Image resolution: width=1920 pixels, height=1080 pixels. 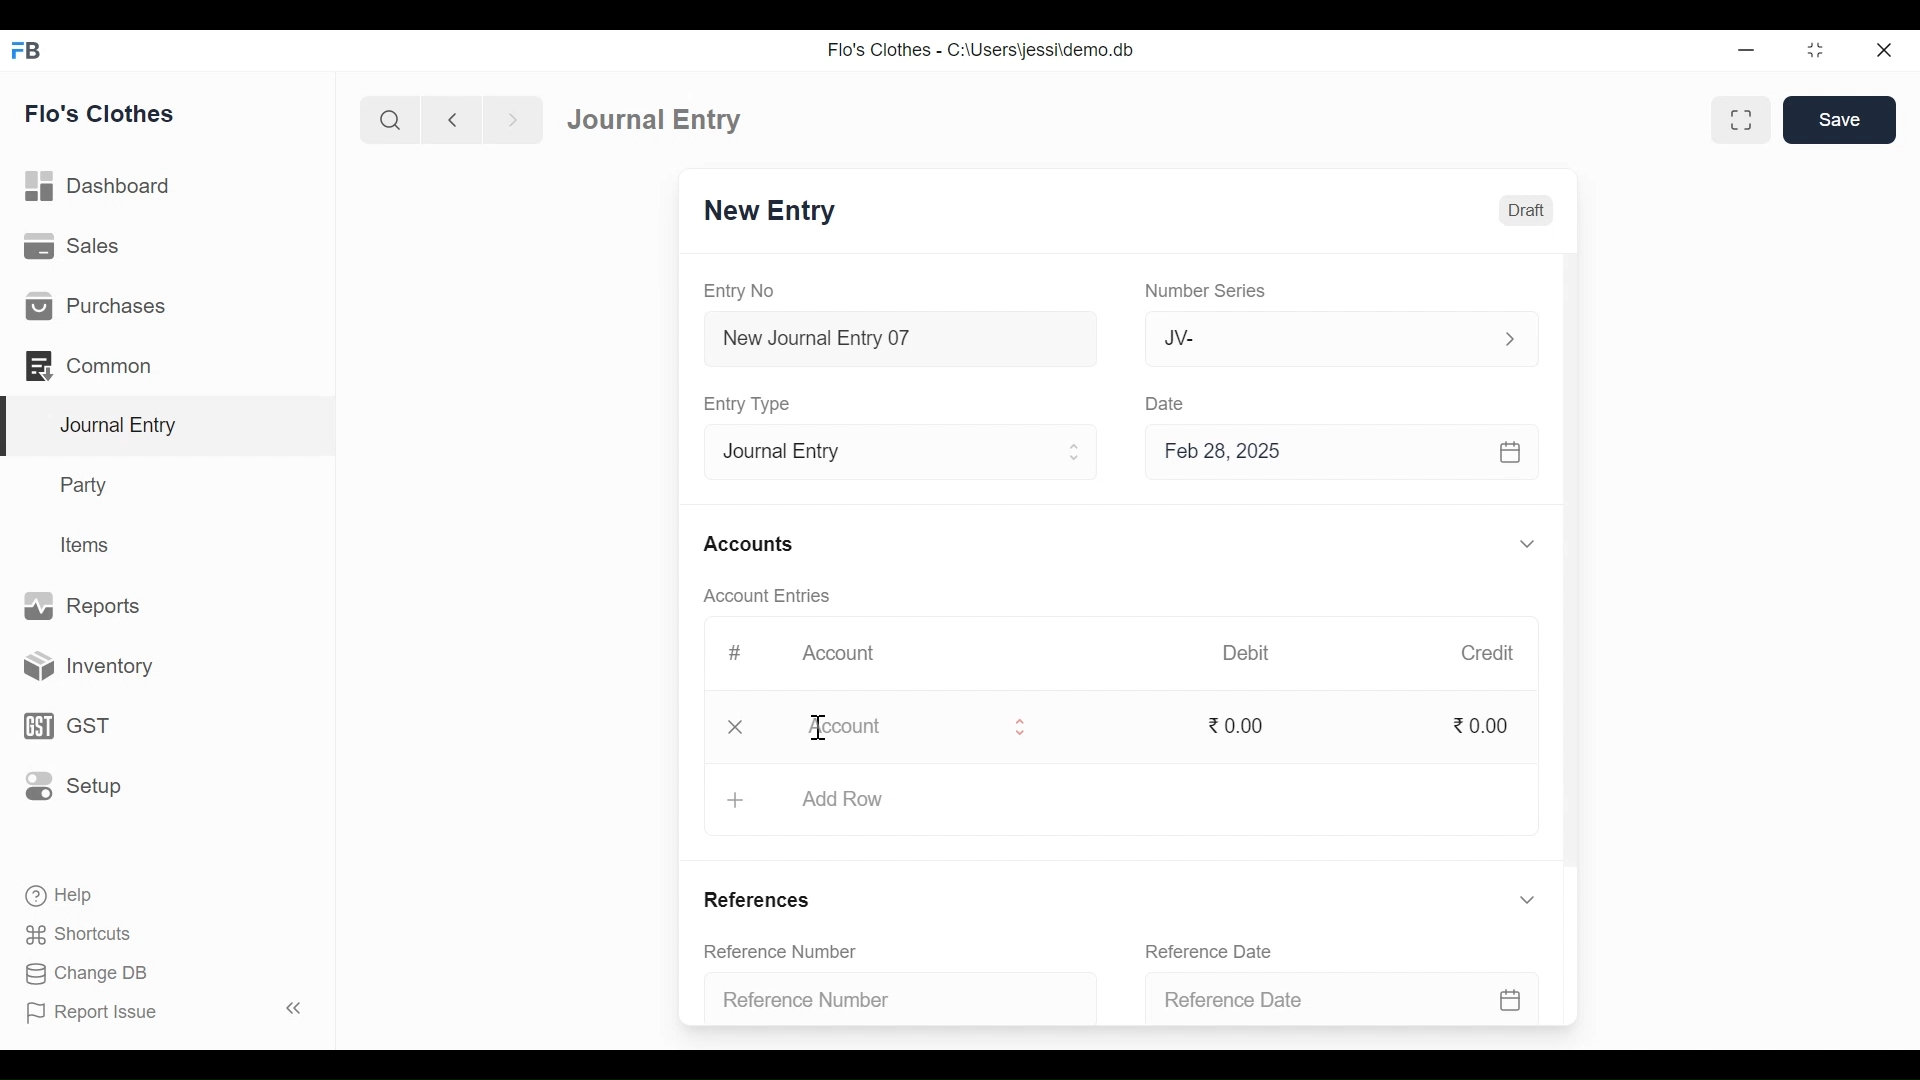 What do you see at coordinates (92, 365) in the screenshot?
I see `Common` at bounding box center [92, 365].